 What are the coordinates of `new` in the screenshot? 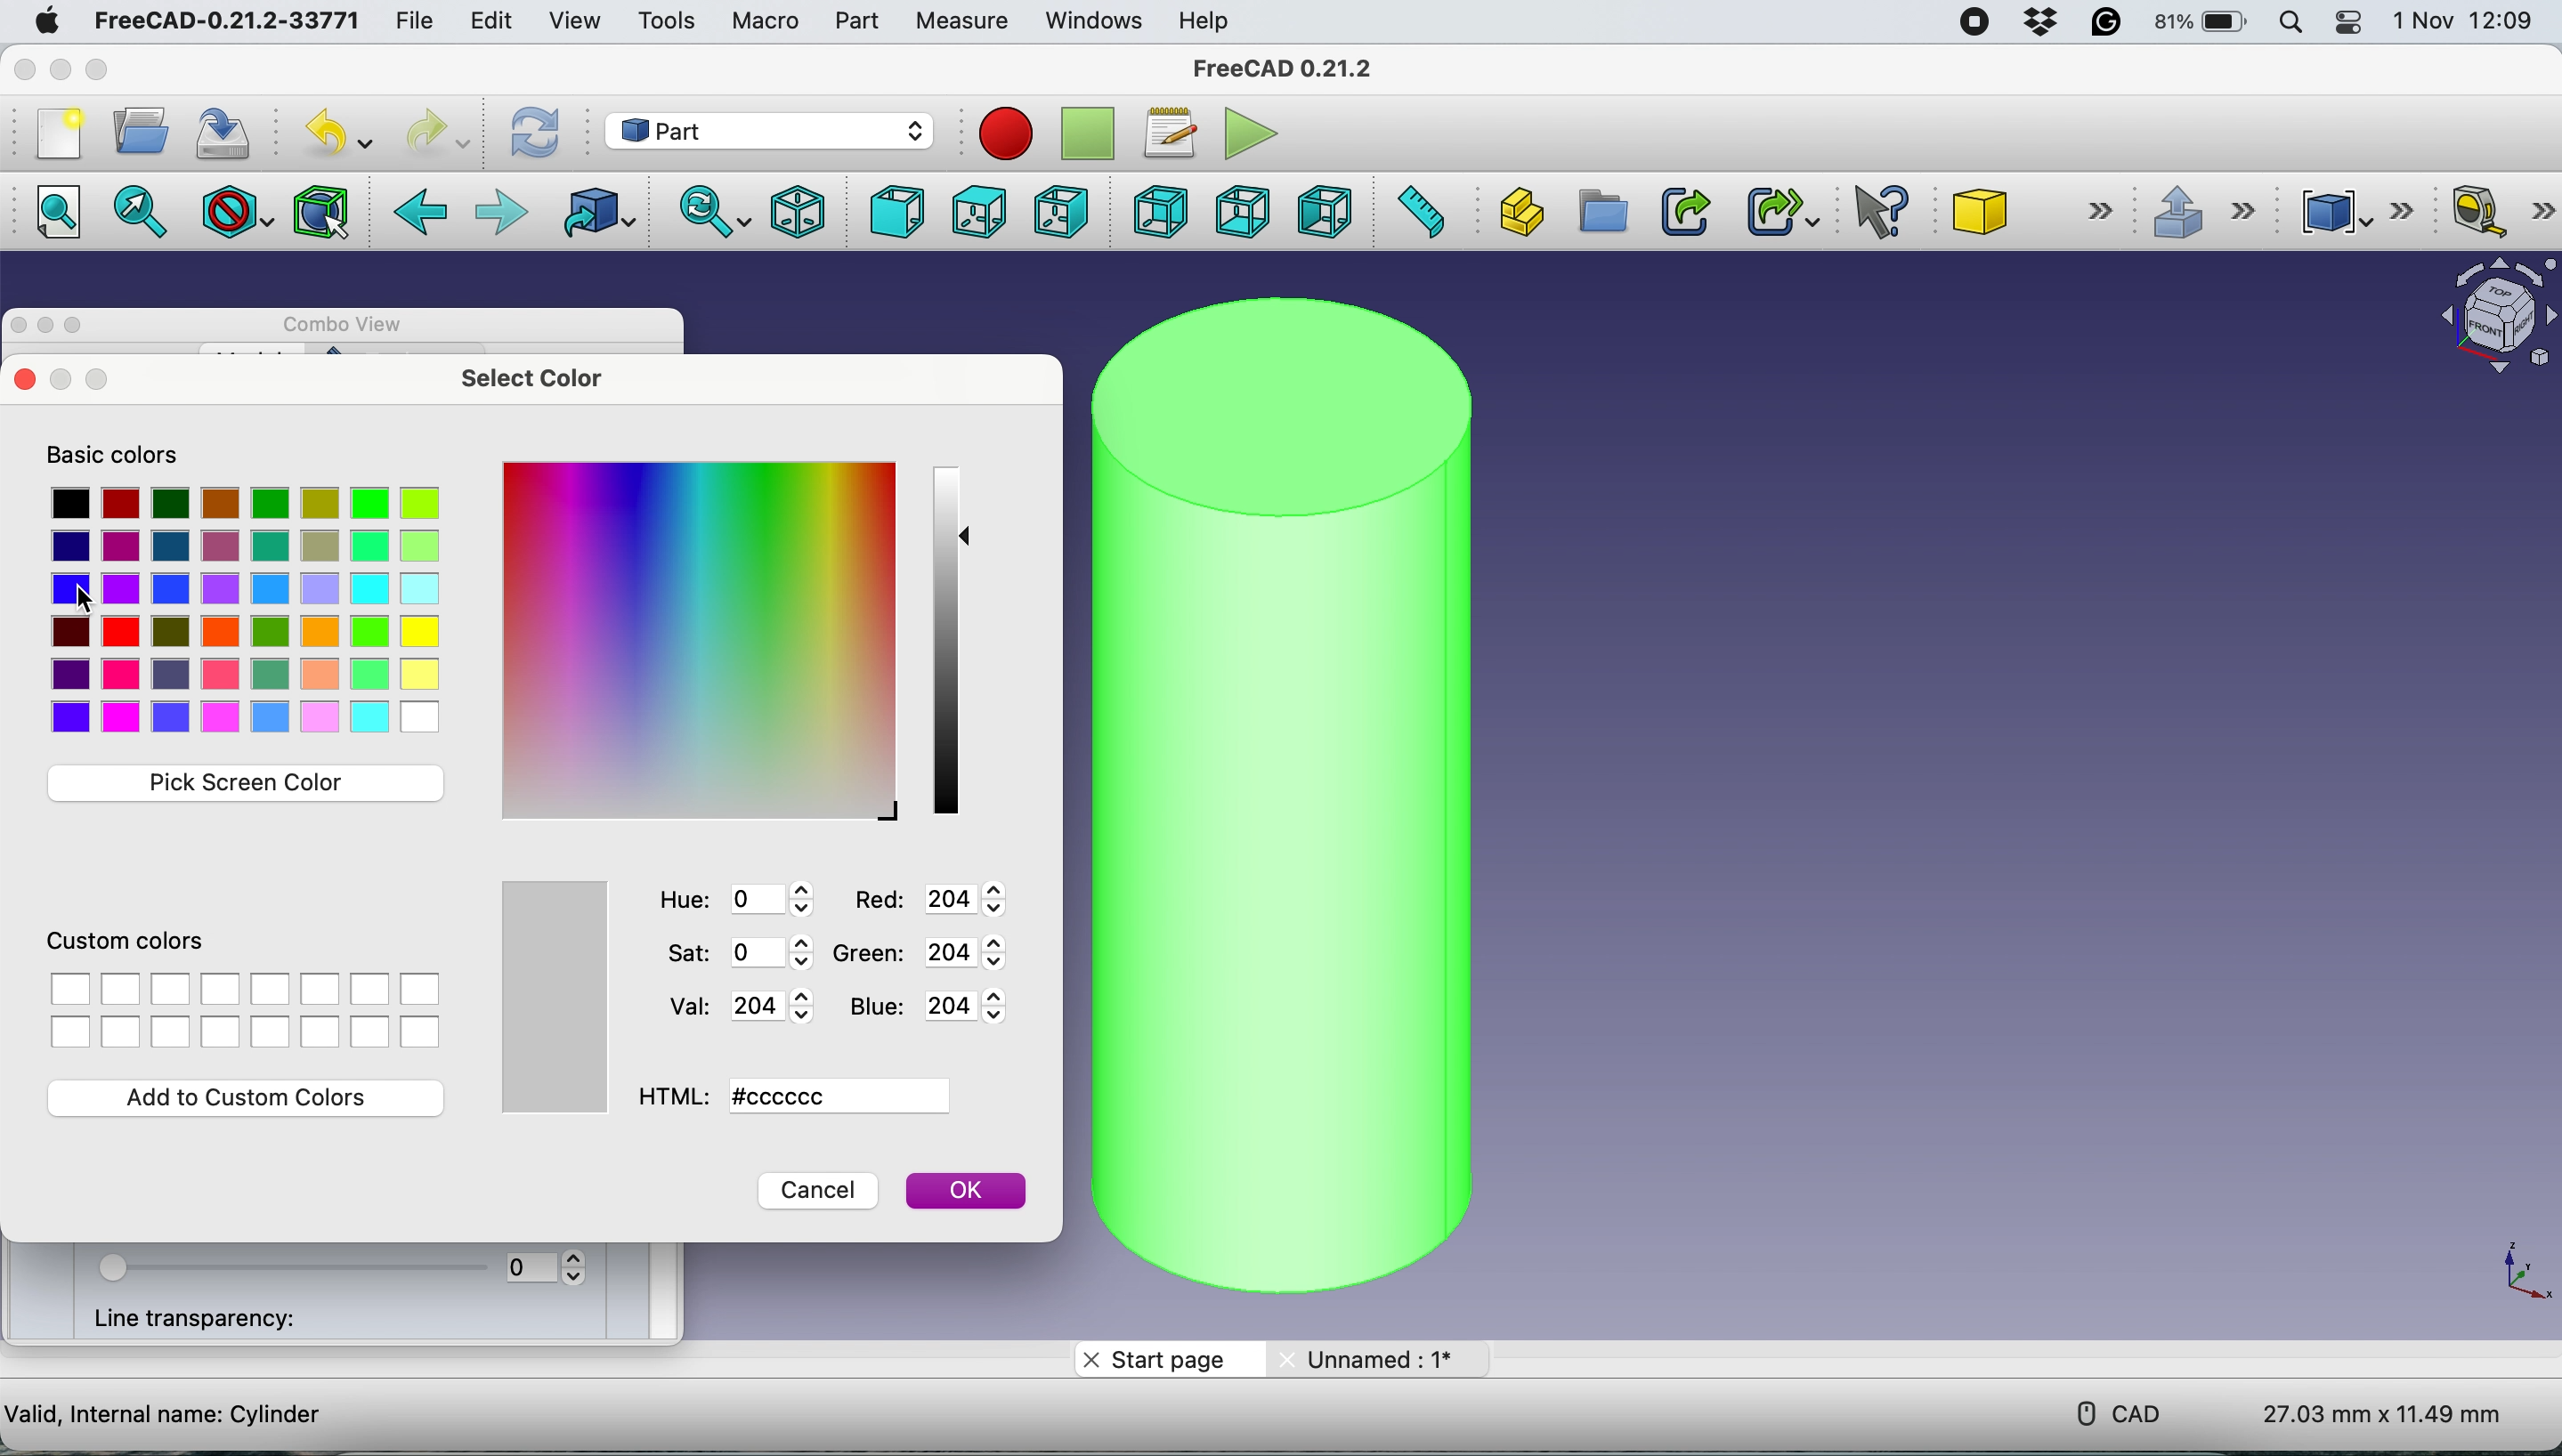 It's located at (58, 137).